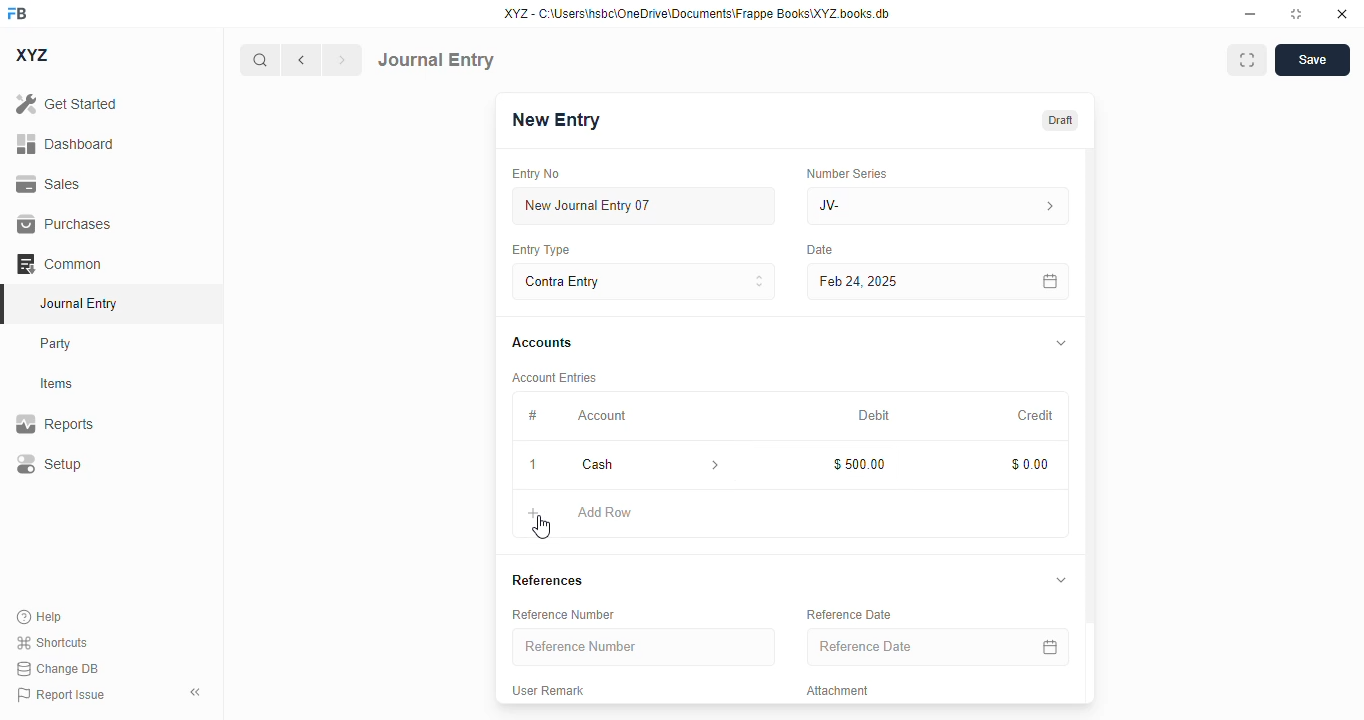 This screenshot has width=1364, height=720. What do you see at coordinates (1051, 281) in the screenshot?
I see `calendar icon` at bounding box center [1051, 281].